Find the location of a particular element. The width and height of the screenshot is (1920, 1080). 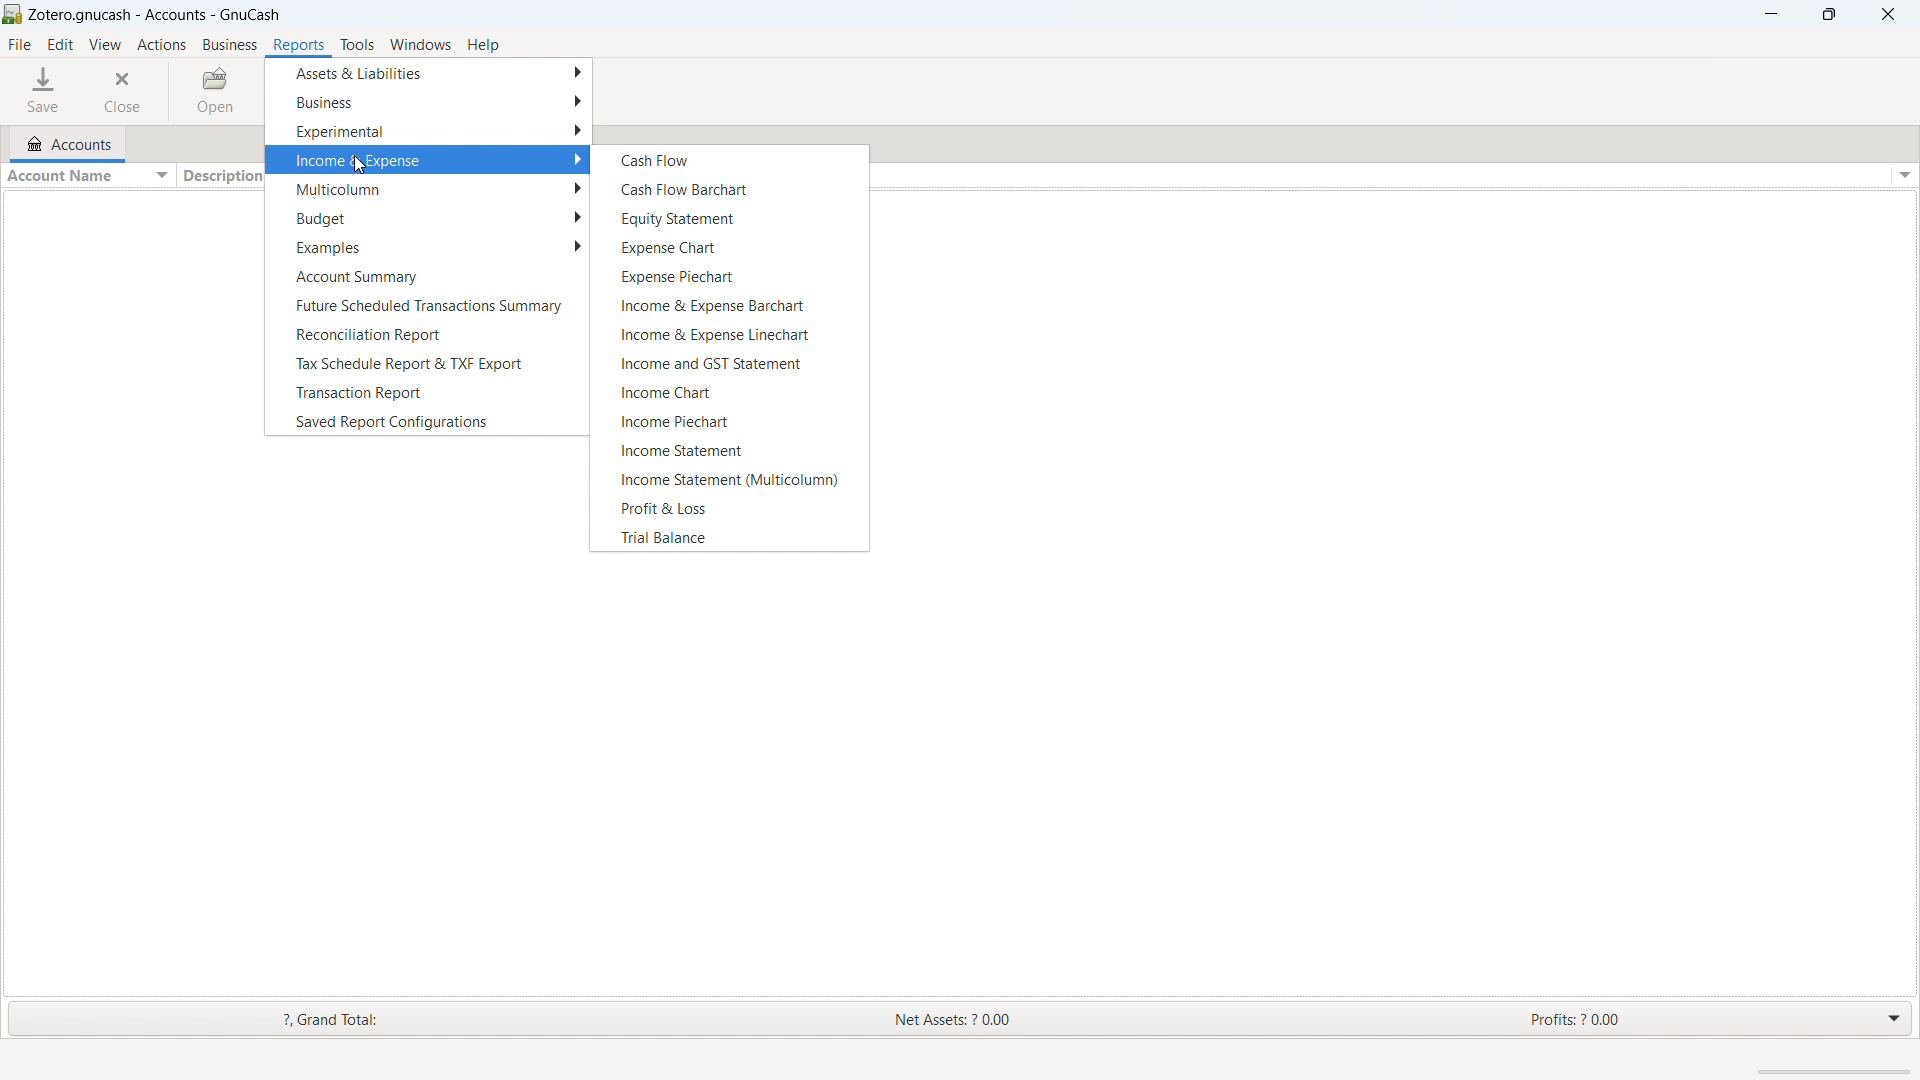

tools is located at coordinates (357, 45).